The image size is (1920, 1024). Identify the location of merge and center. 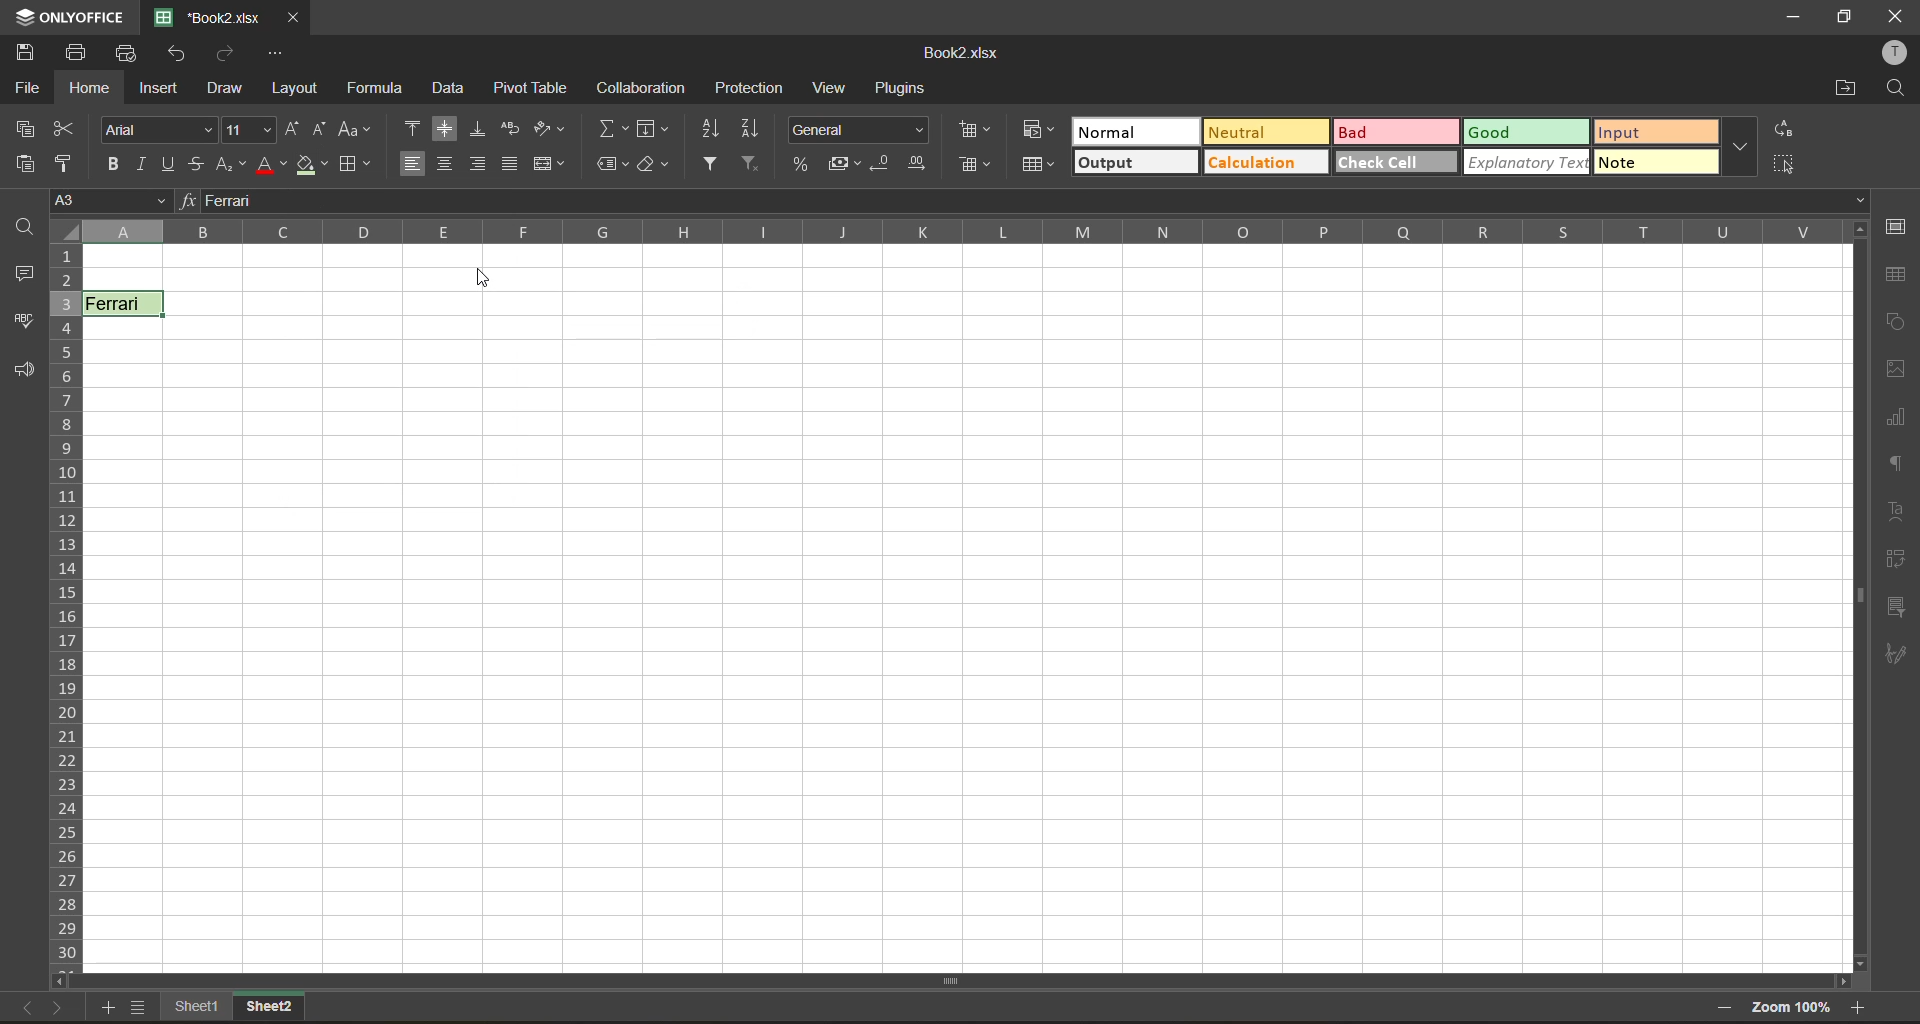
(547, 166).